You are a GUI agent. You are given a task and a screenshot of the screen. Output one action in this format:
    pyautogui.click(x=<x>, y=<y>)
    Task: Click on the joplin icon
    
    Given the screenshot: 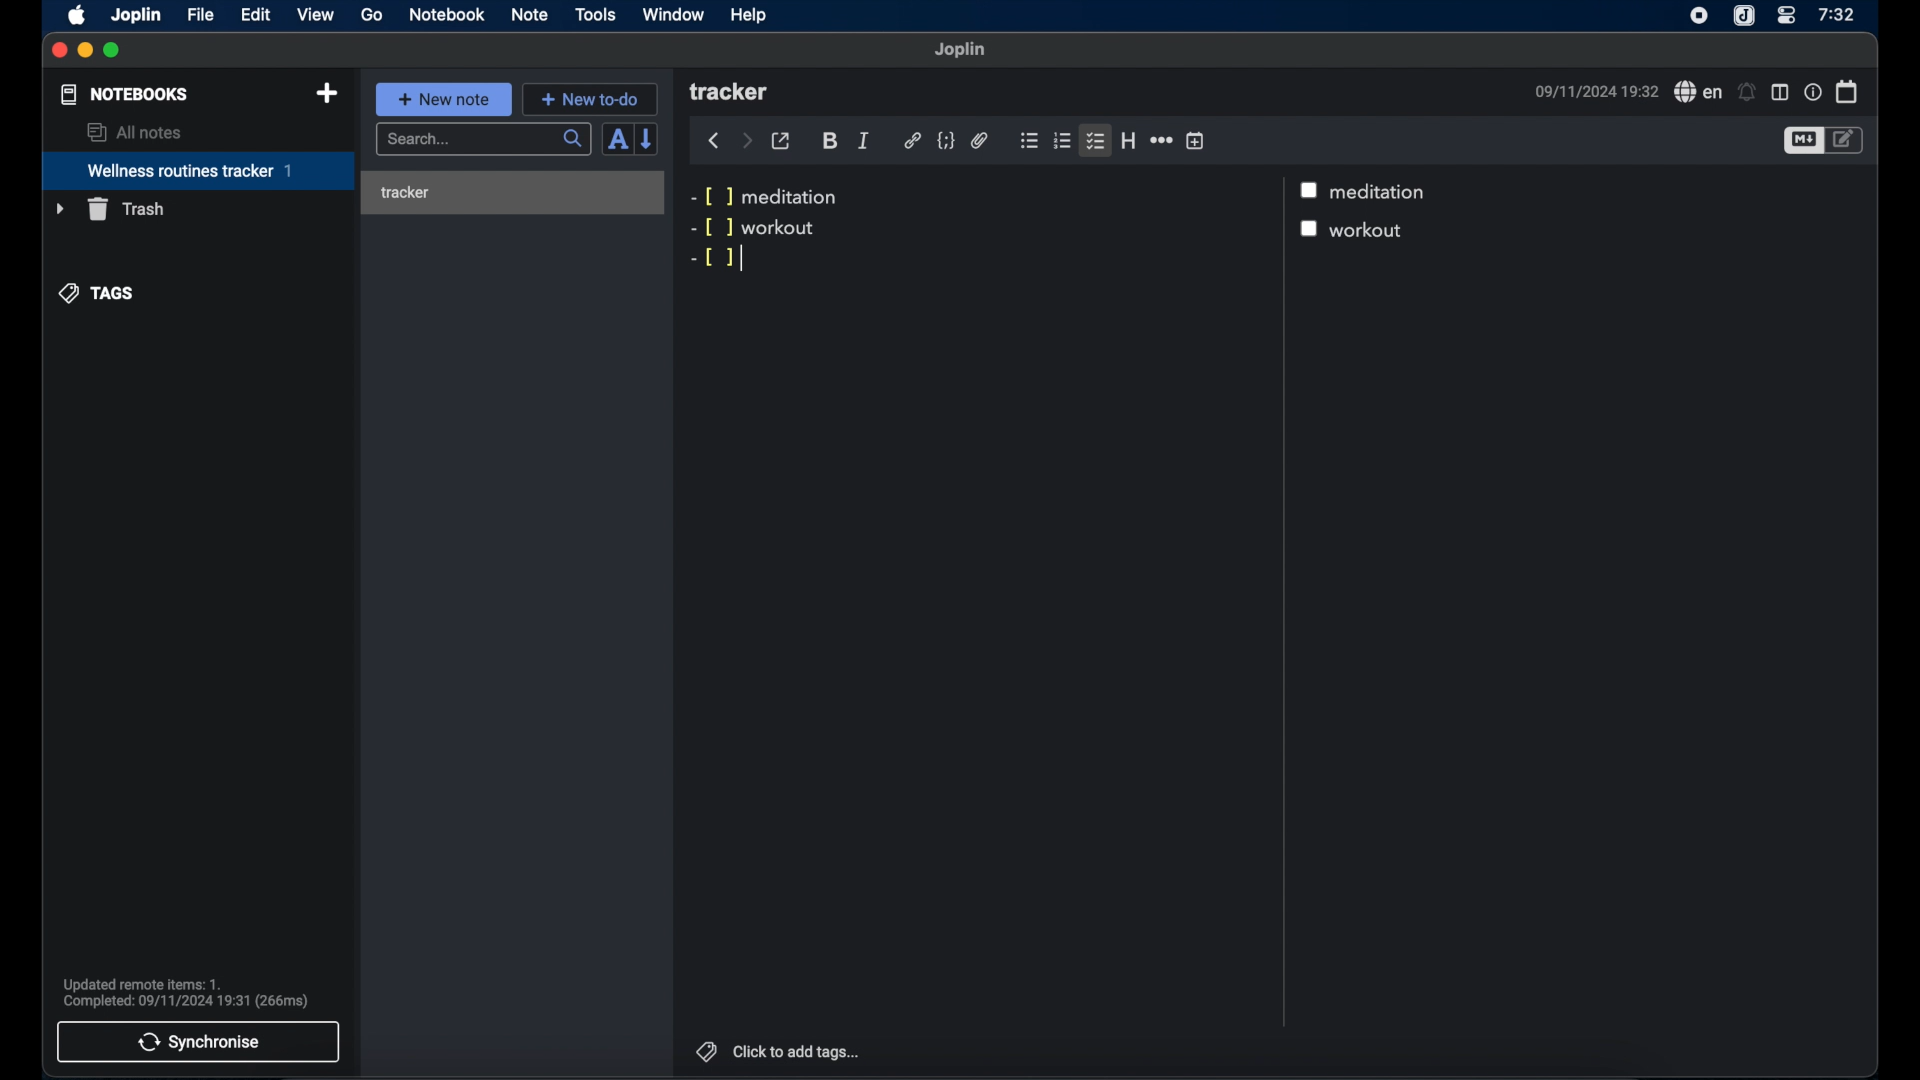 What is the action you would take?
    pyautogui.click(x=1745, y=16)
    